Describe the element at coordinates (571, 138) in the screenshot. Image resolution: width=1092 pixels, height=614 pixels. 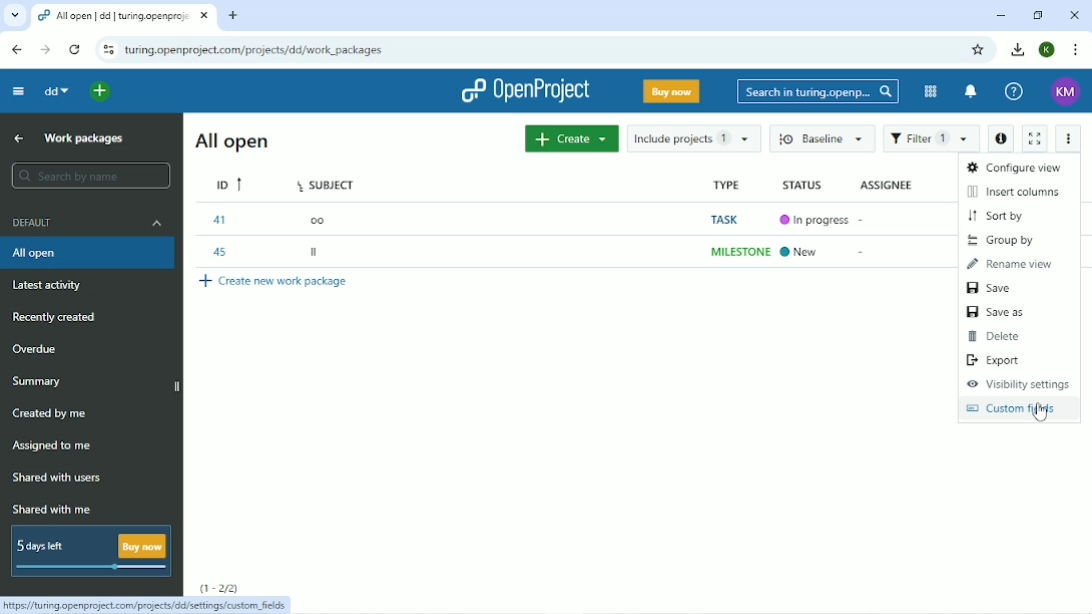
I see `Create` at that location.